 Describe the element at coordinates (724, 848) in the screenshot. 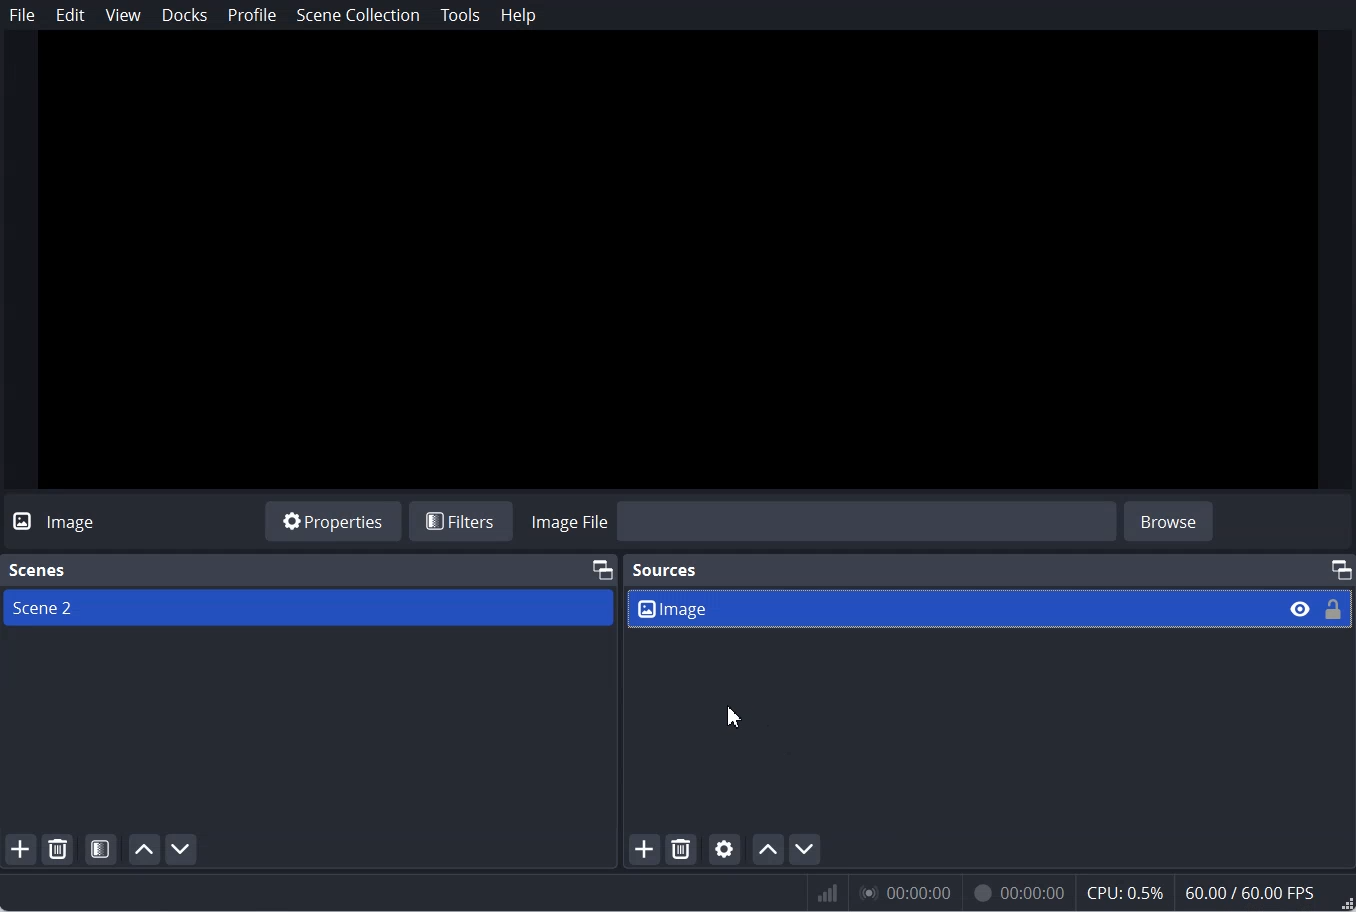

I see `Open source Properties` at that location.